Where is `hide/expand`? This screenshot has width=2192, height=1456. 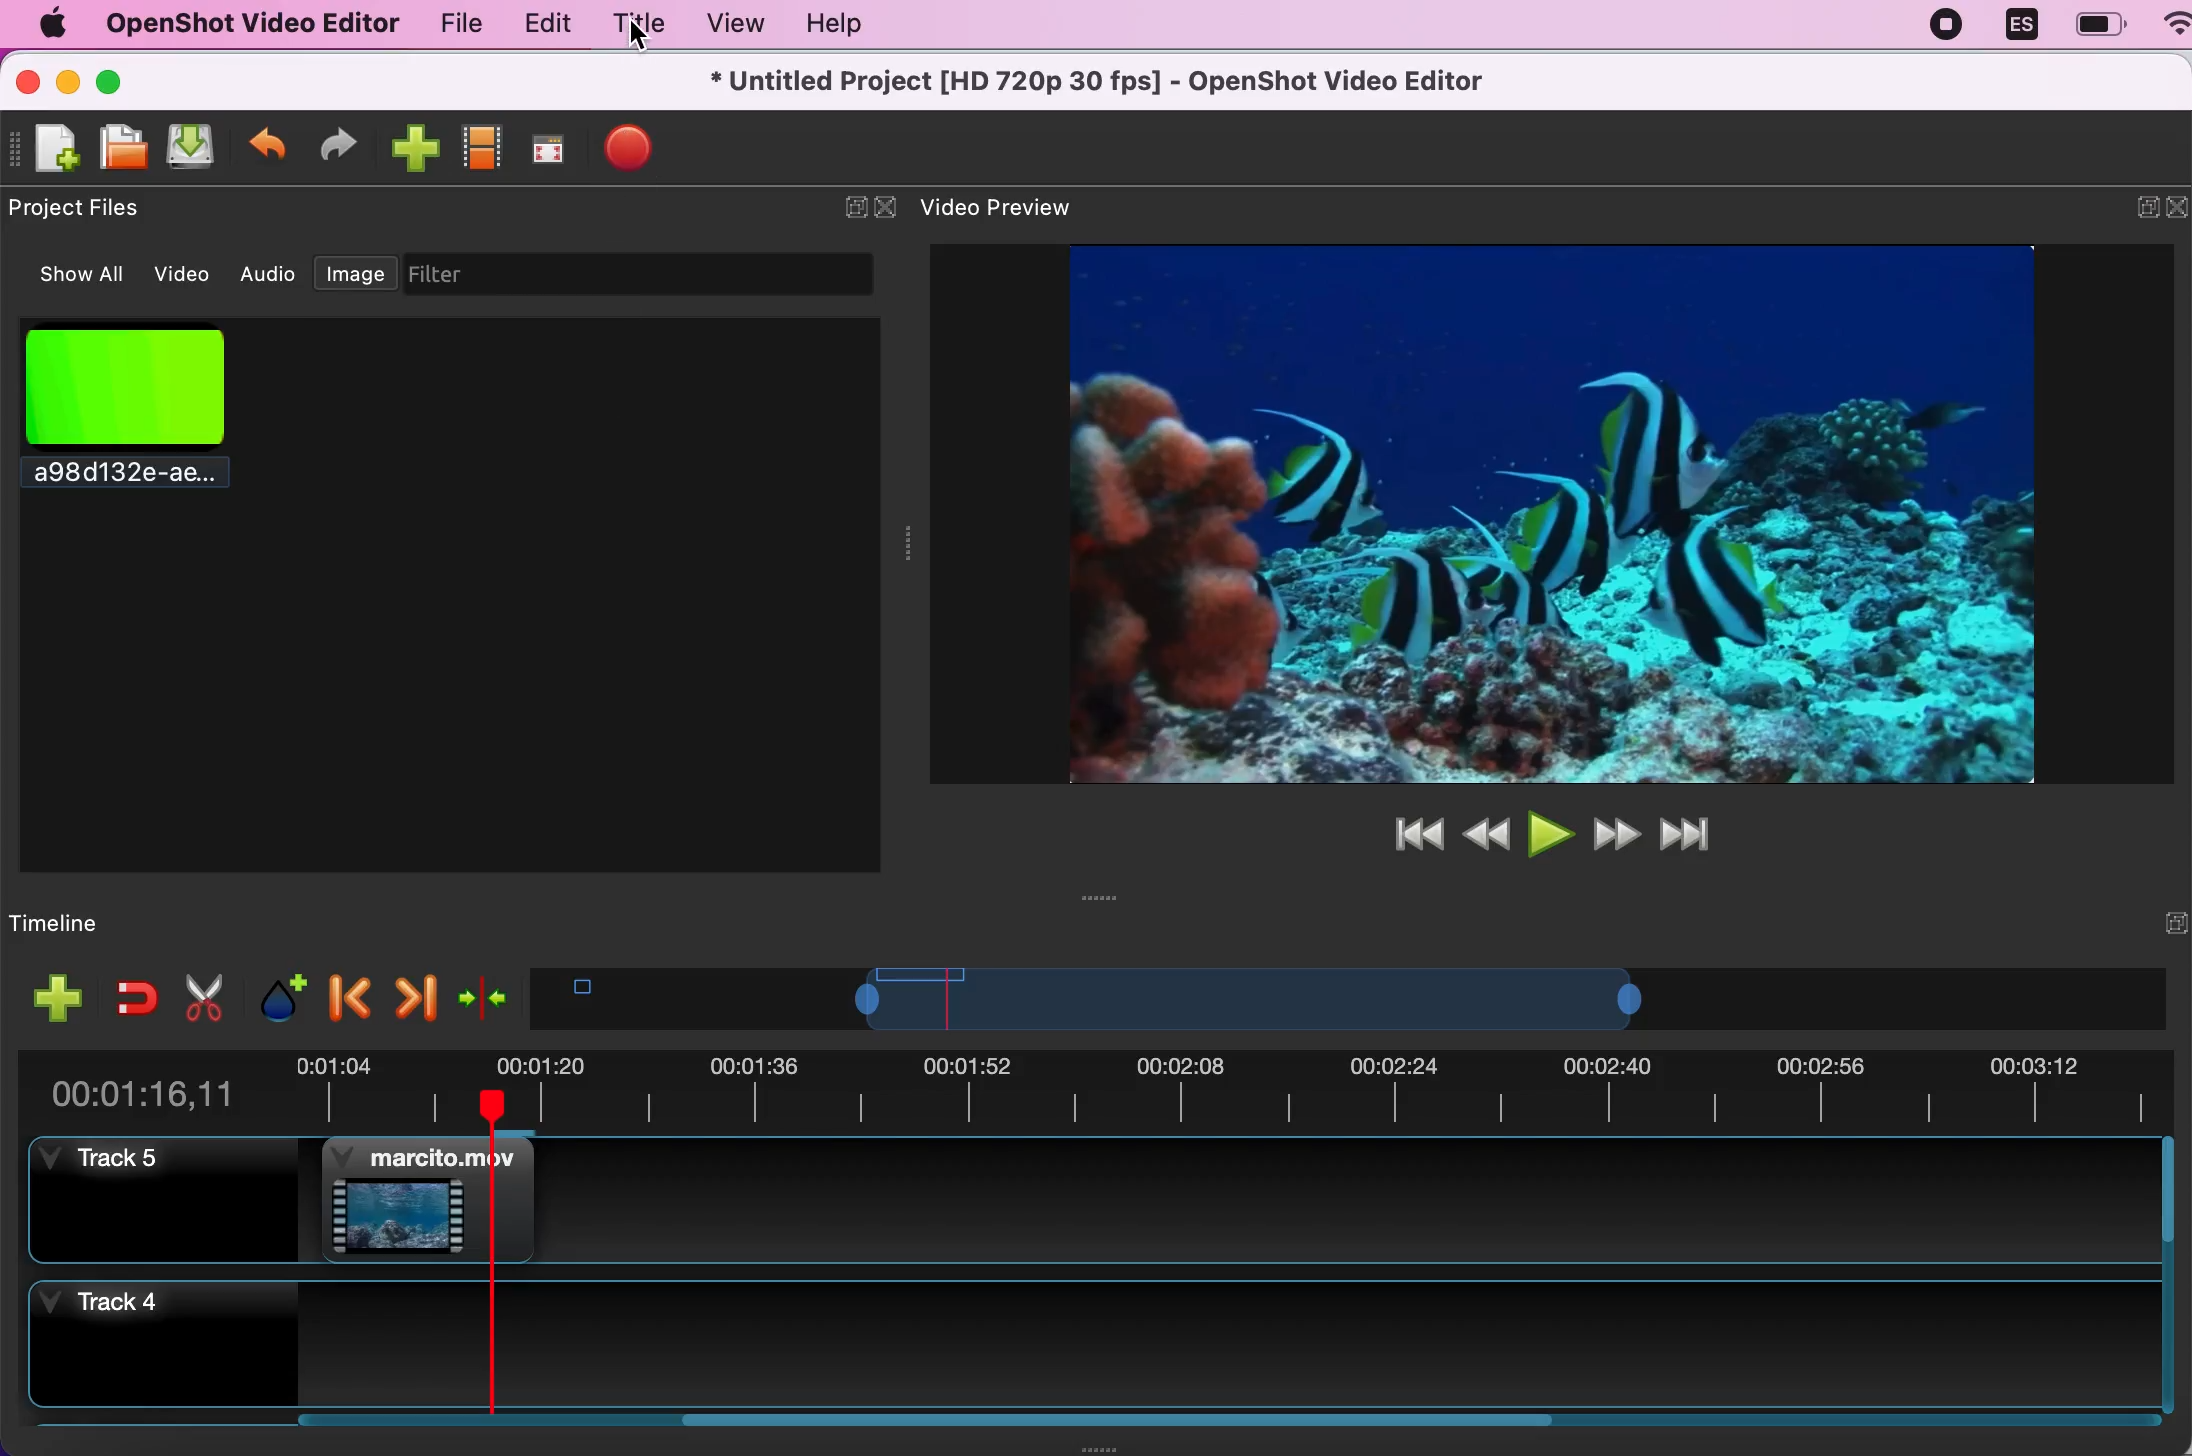
hide/expand is located at coordinates (2137, 921).